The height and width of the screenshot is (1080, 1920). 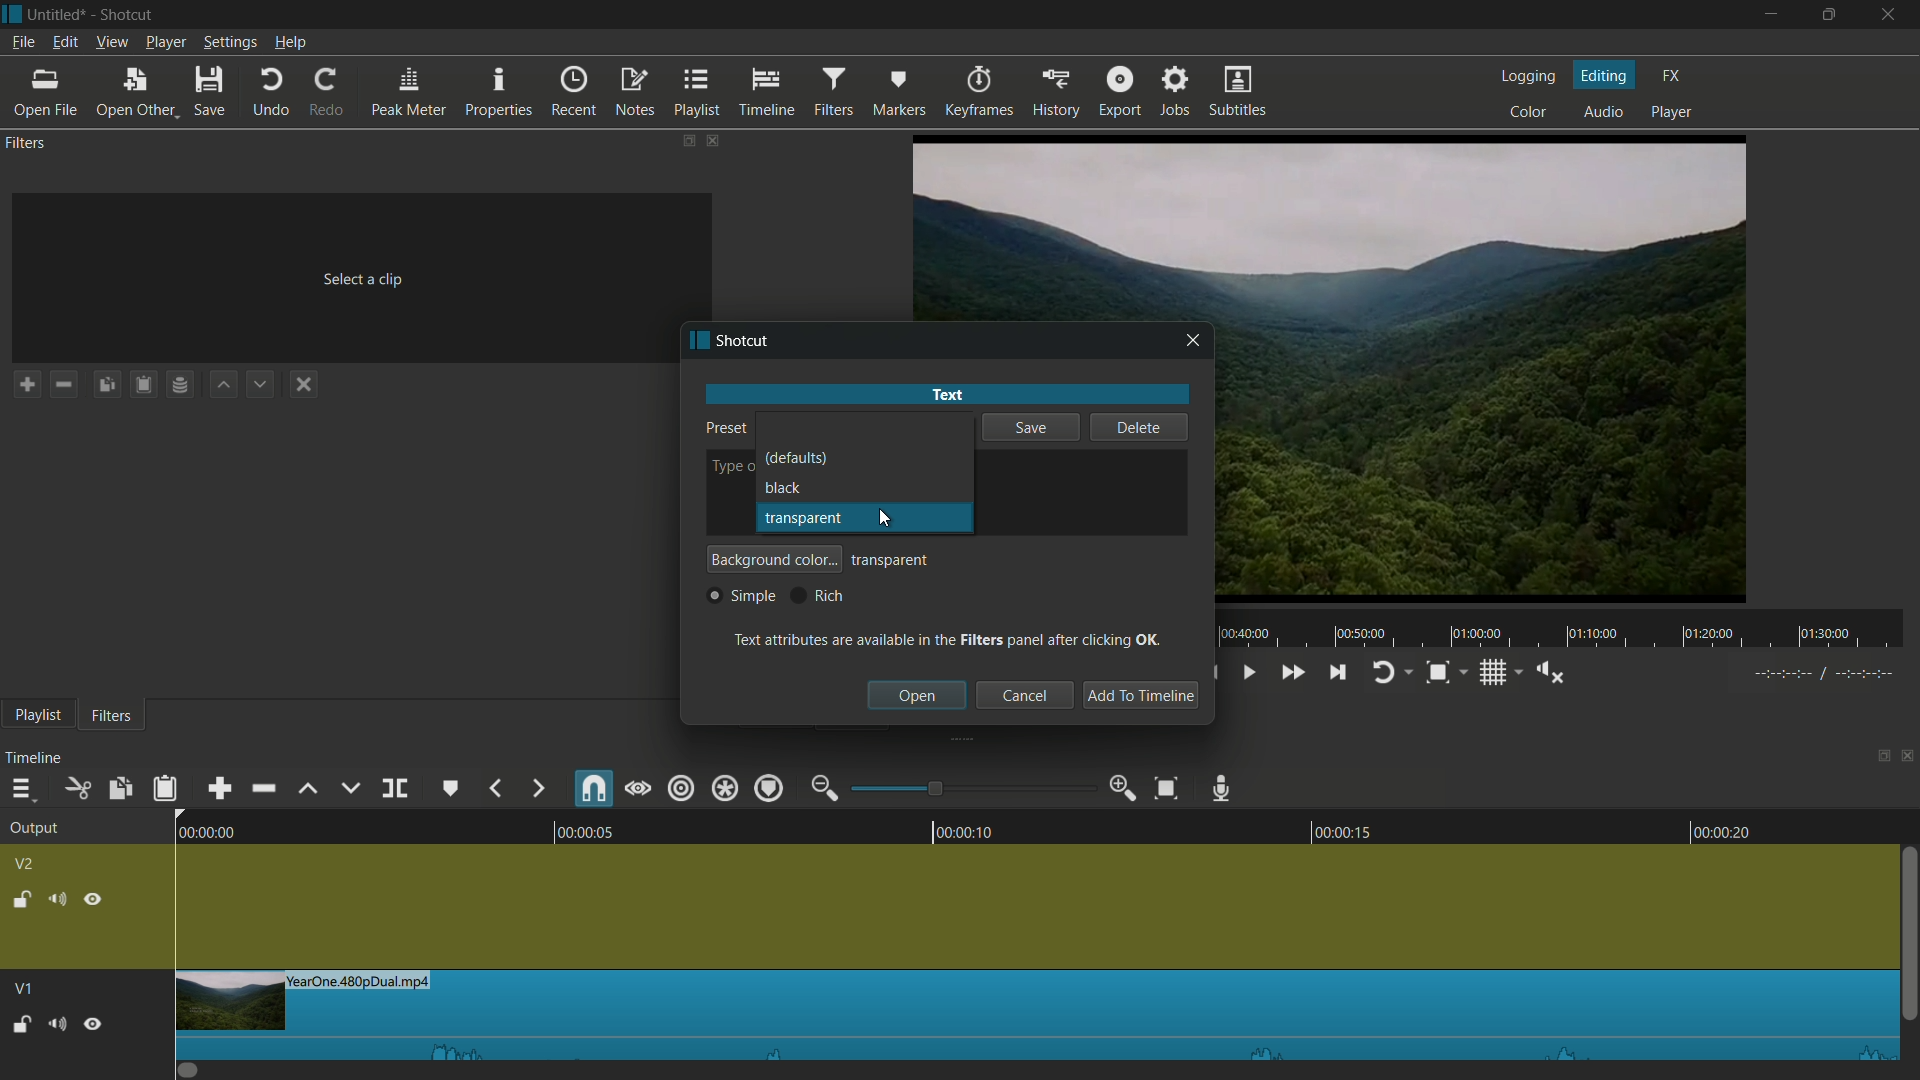 What do you see at coordinates (1491, 672) in the screenshot?
I see `toggle grid` at bounding box center [1491, 672].